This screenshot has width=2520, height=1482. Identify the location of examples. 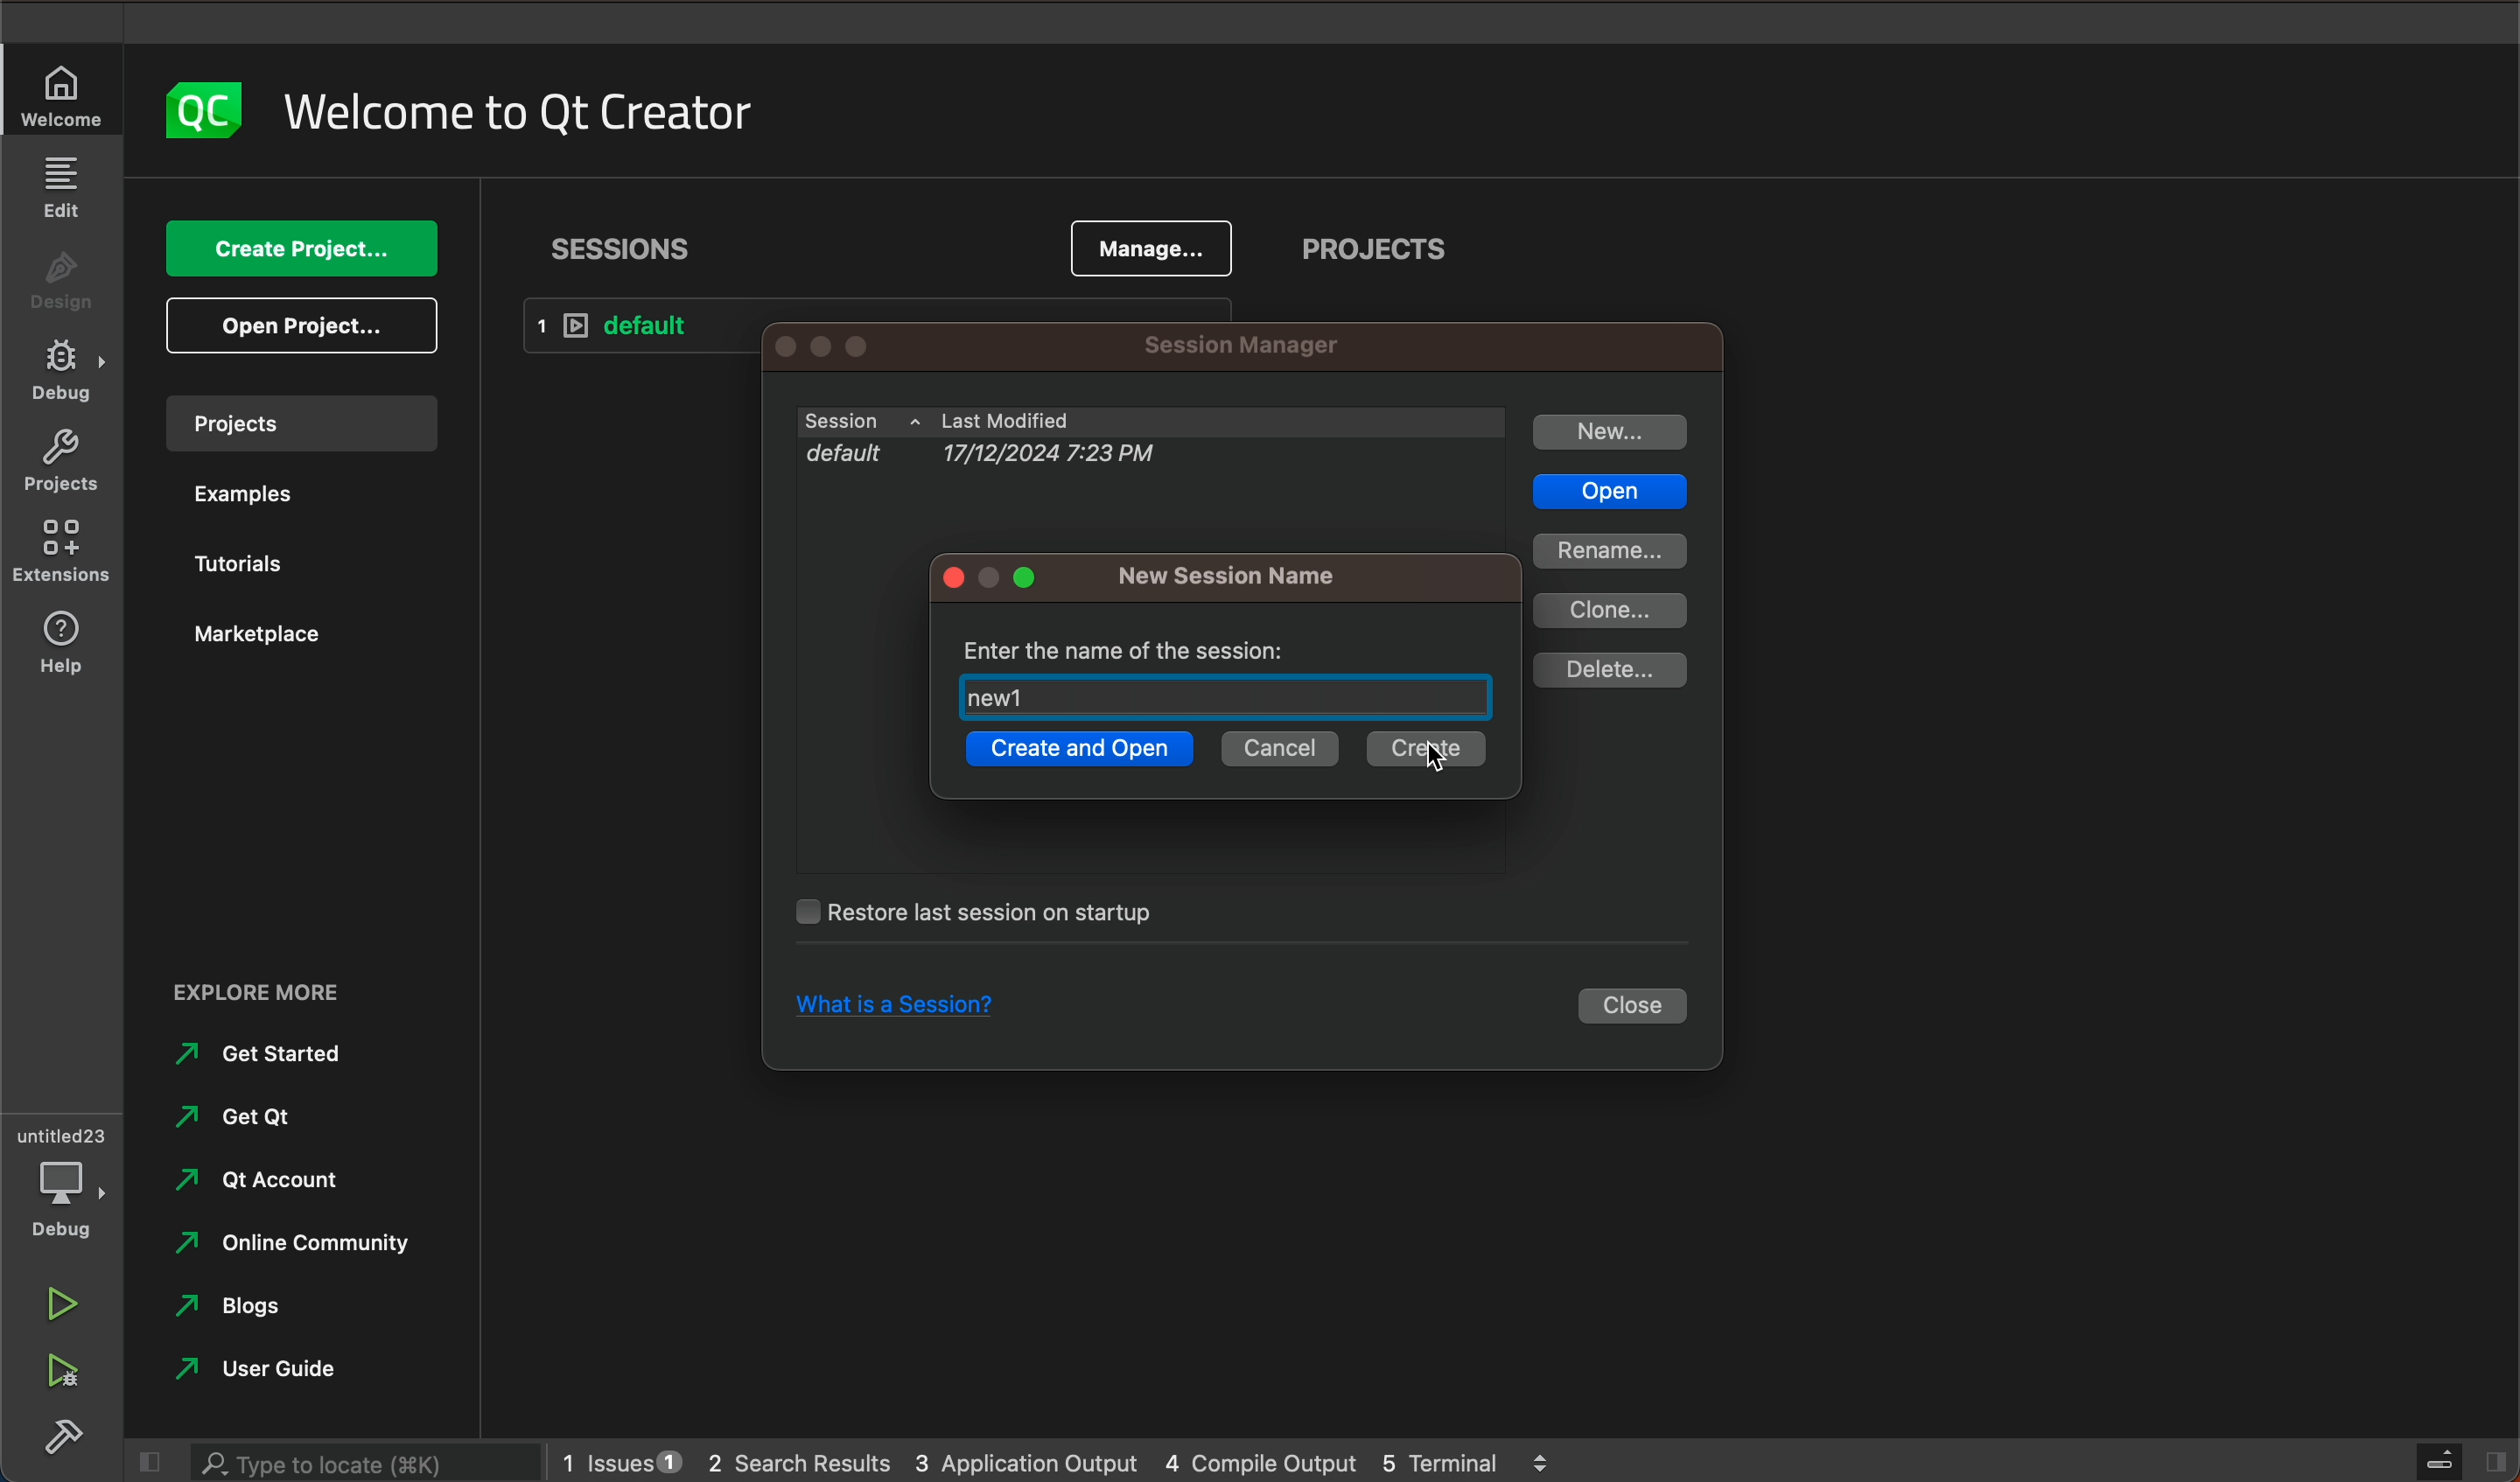
(242, 499).